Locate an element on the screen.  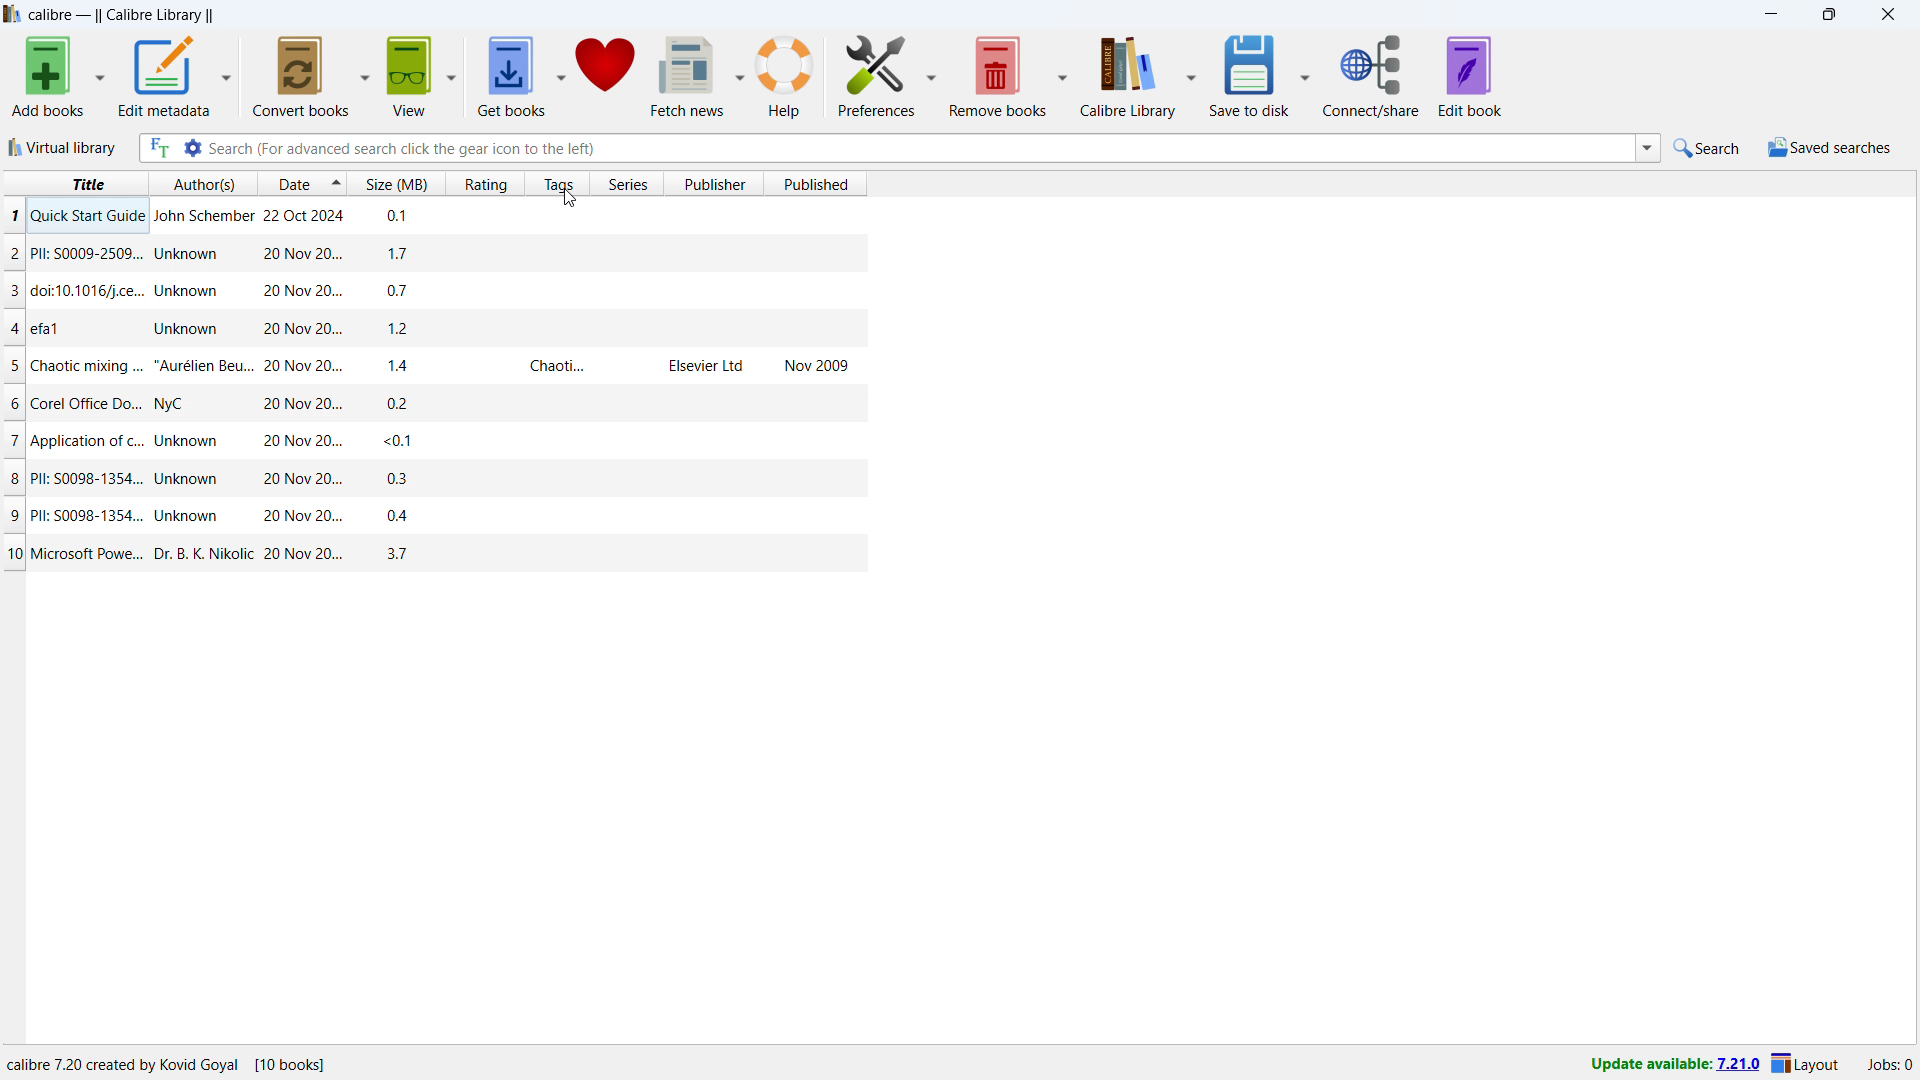
one book entry is located at coordinates (432, 441).